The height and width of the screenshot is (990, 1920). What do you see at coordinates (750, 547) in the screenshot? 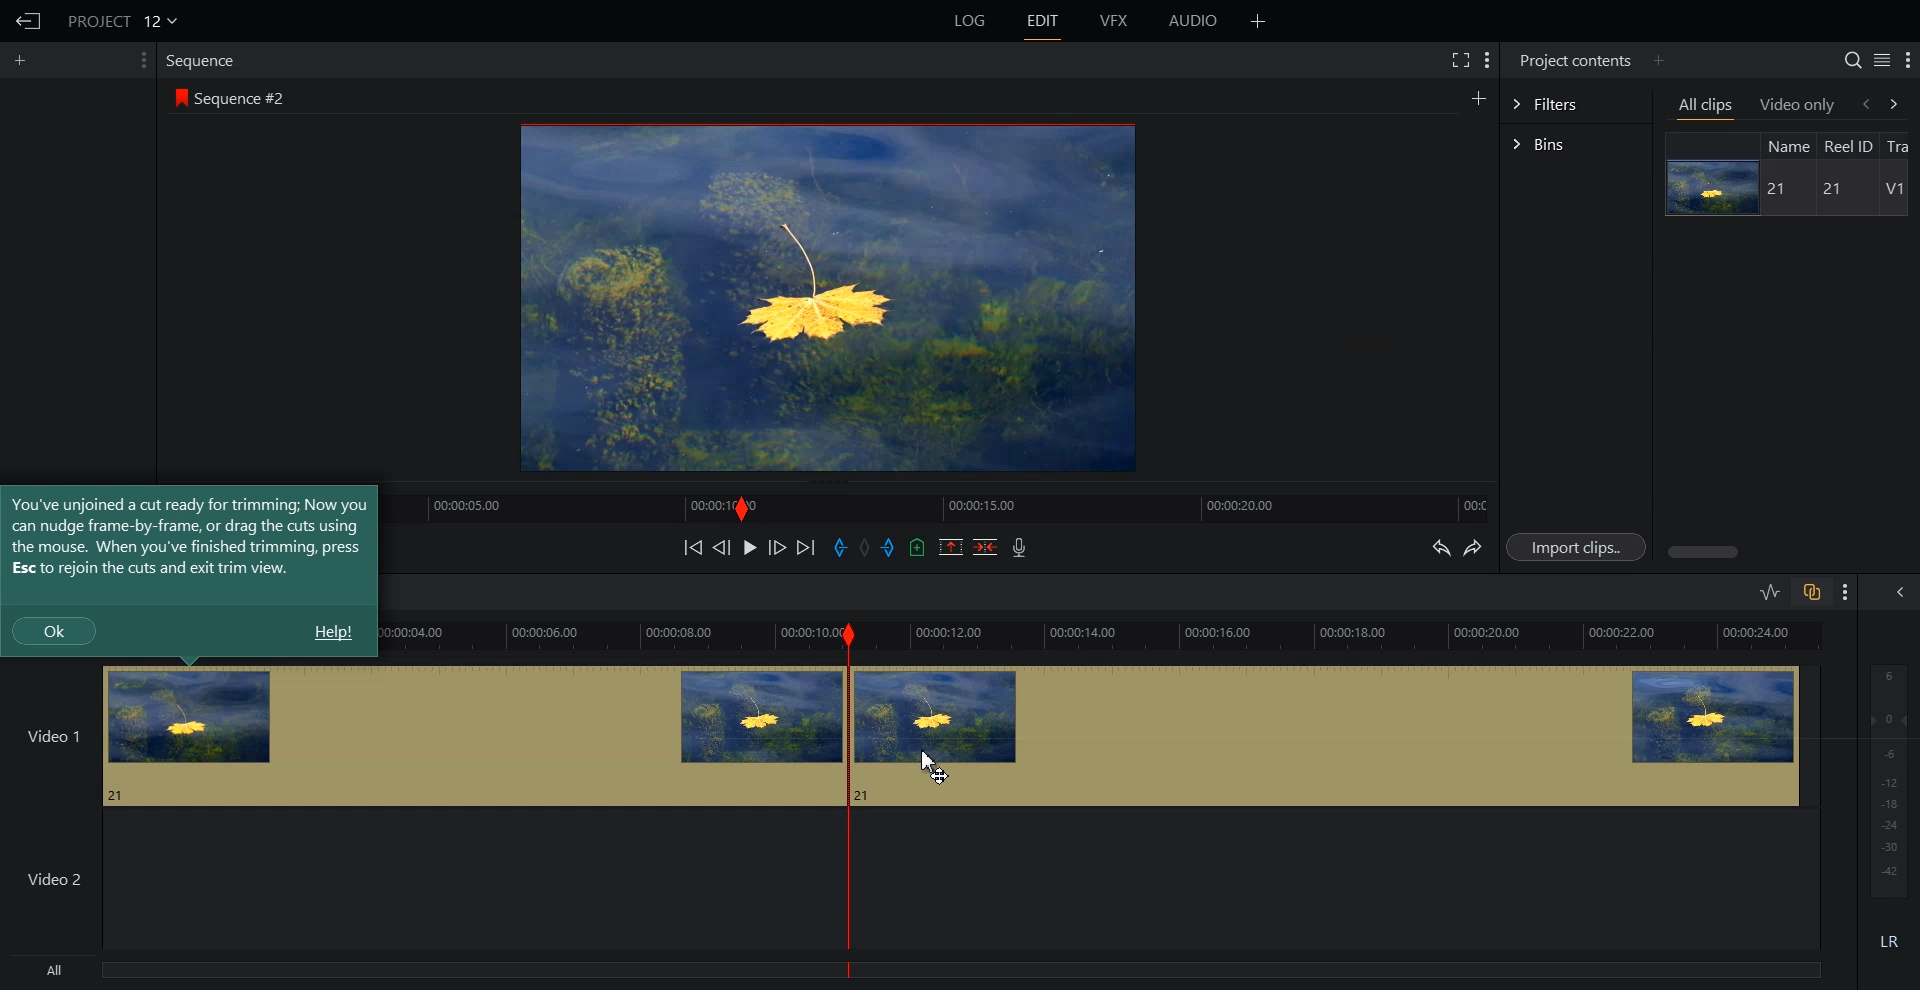
I see `Play` at bounding box center [750, 547].